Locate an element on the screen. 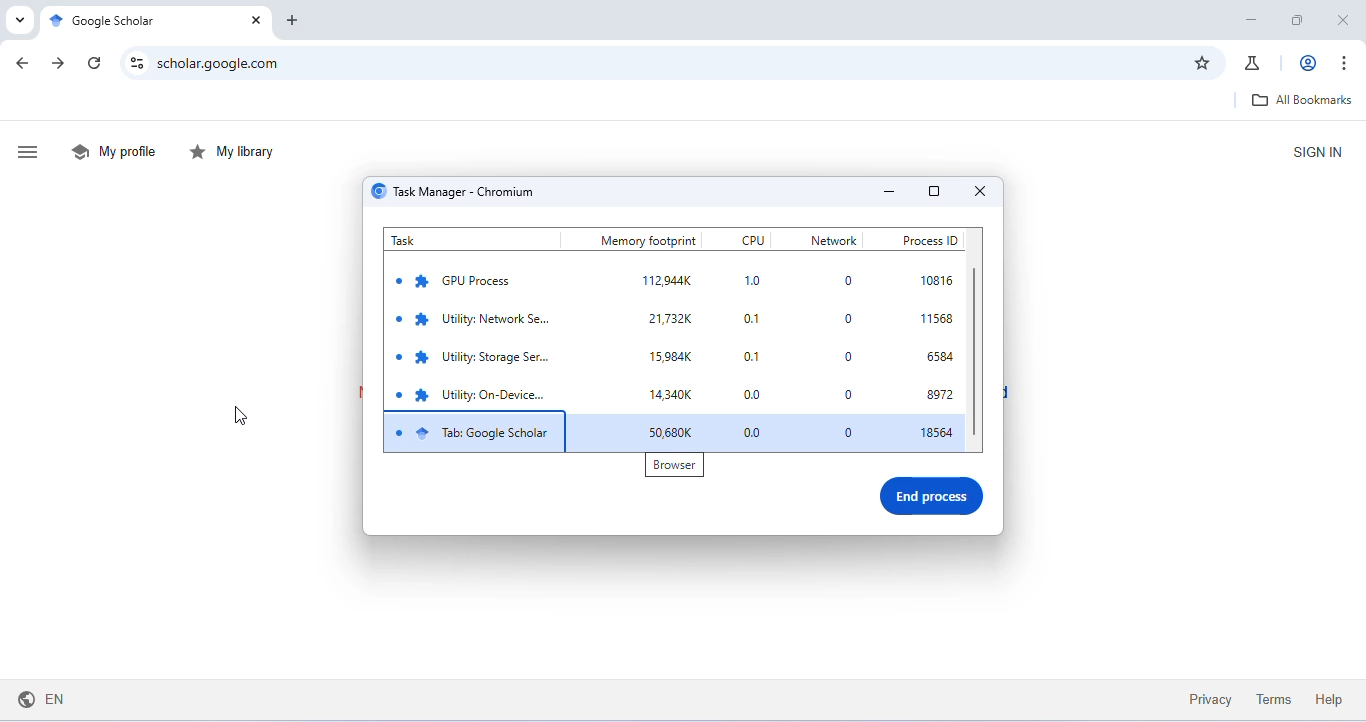 The height and width of the screenshot is (722, 1366). close is located at coordinates (1342, 19).